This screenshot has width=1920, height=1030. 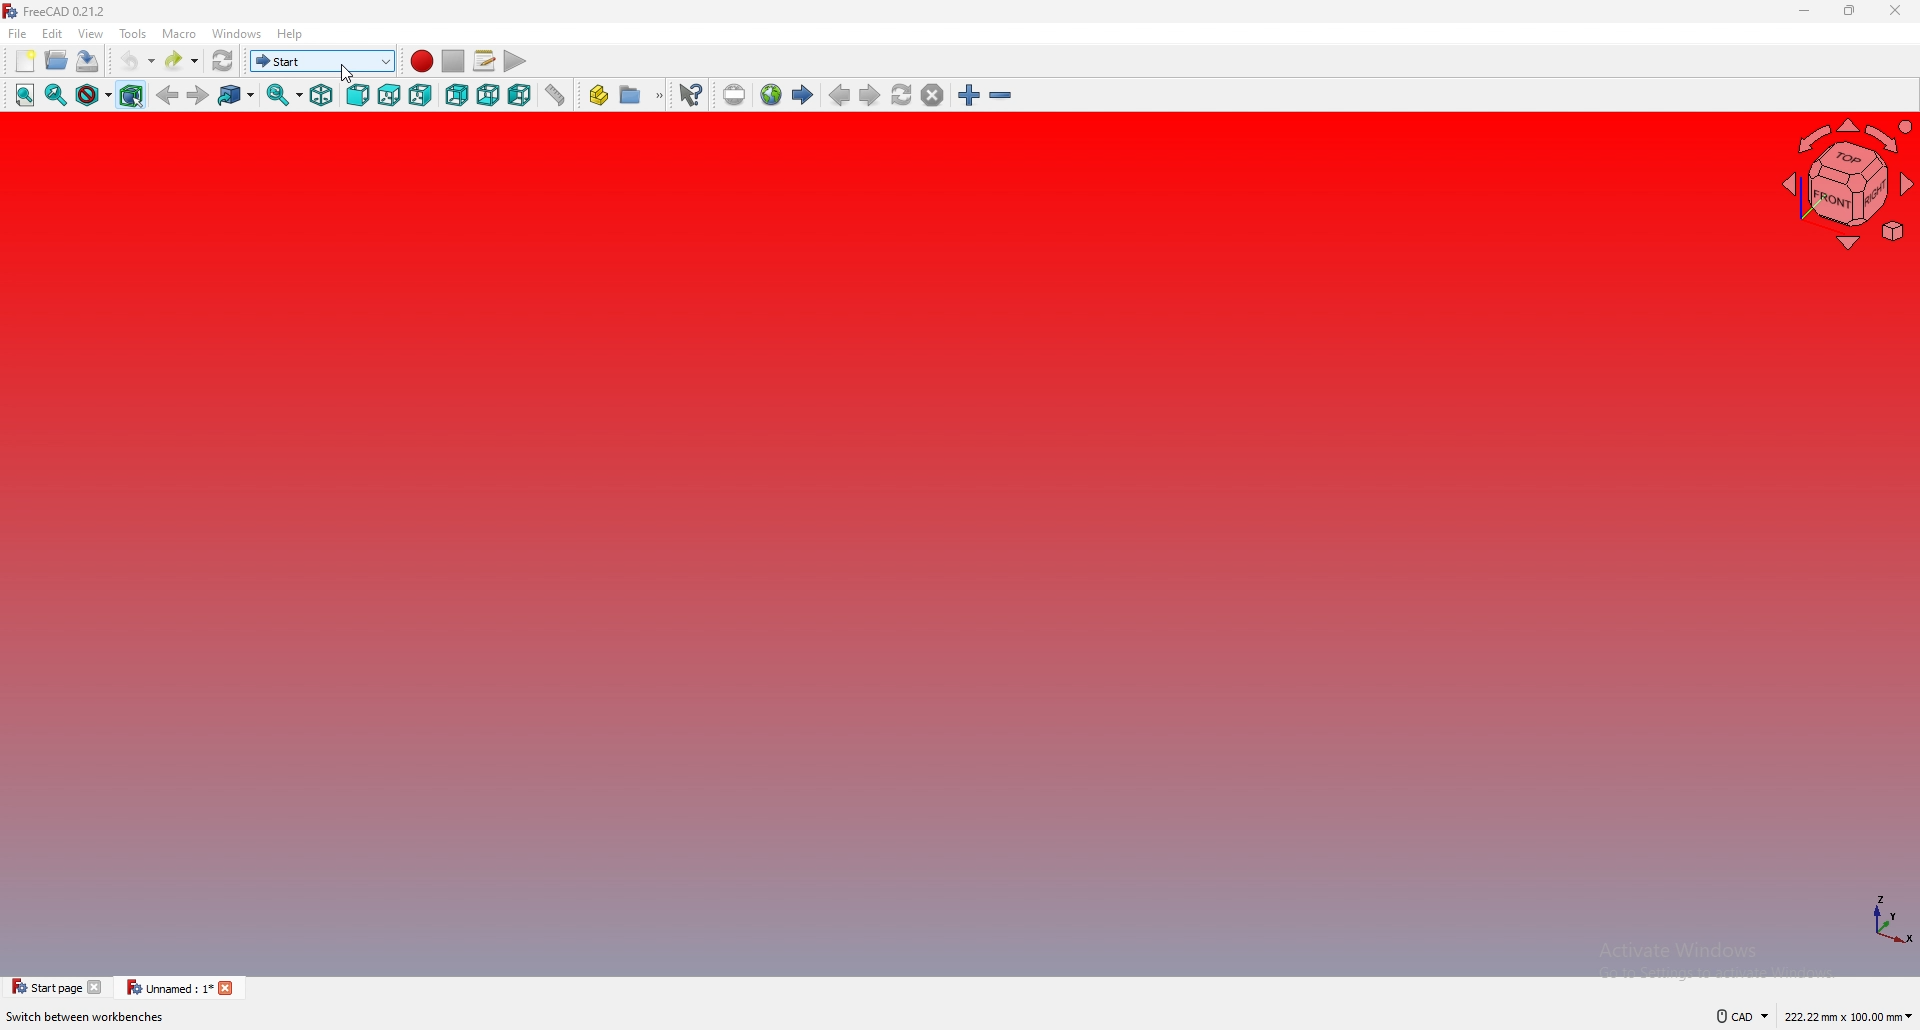 I want to click on view, so click(x=91, y=33).